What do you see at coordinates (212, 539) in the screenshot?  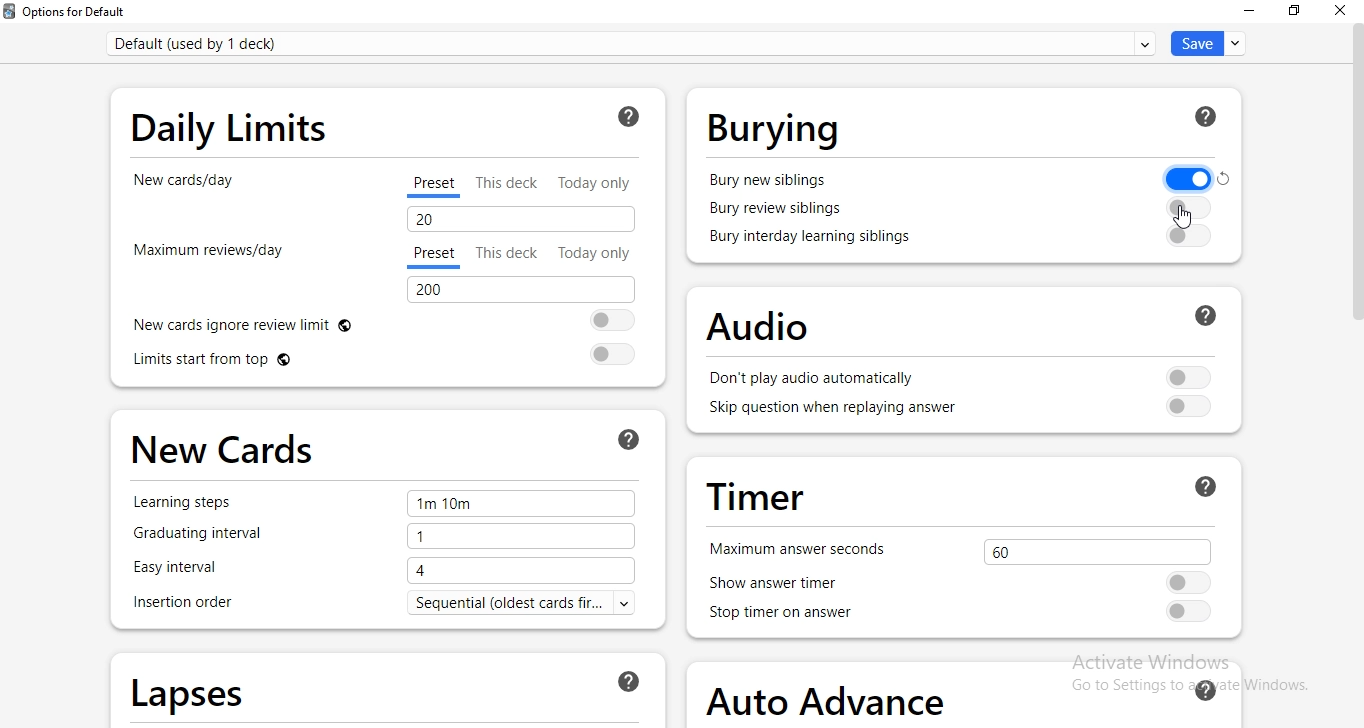 I see `graduating interval` at bounding box center [212, 539].